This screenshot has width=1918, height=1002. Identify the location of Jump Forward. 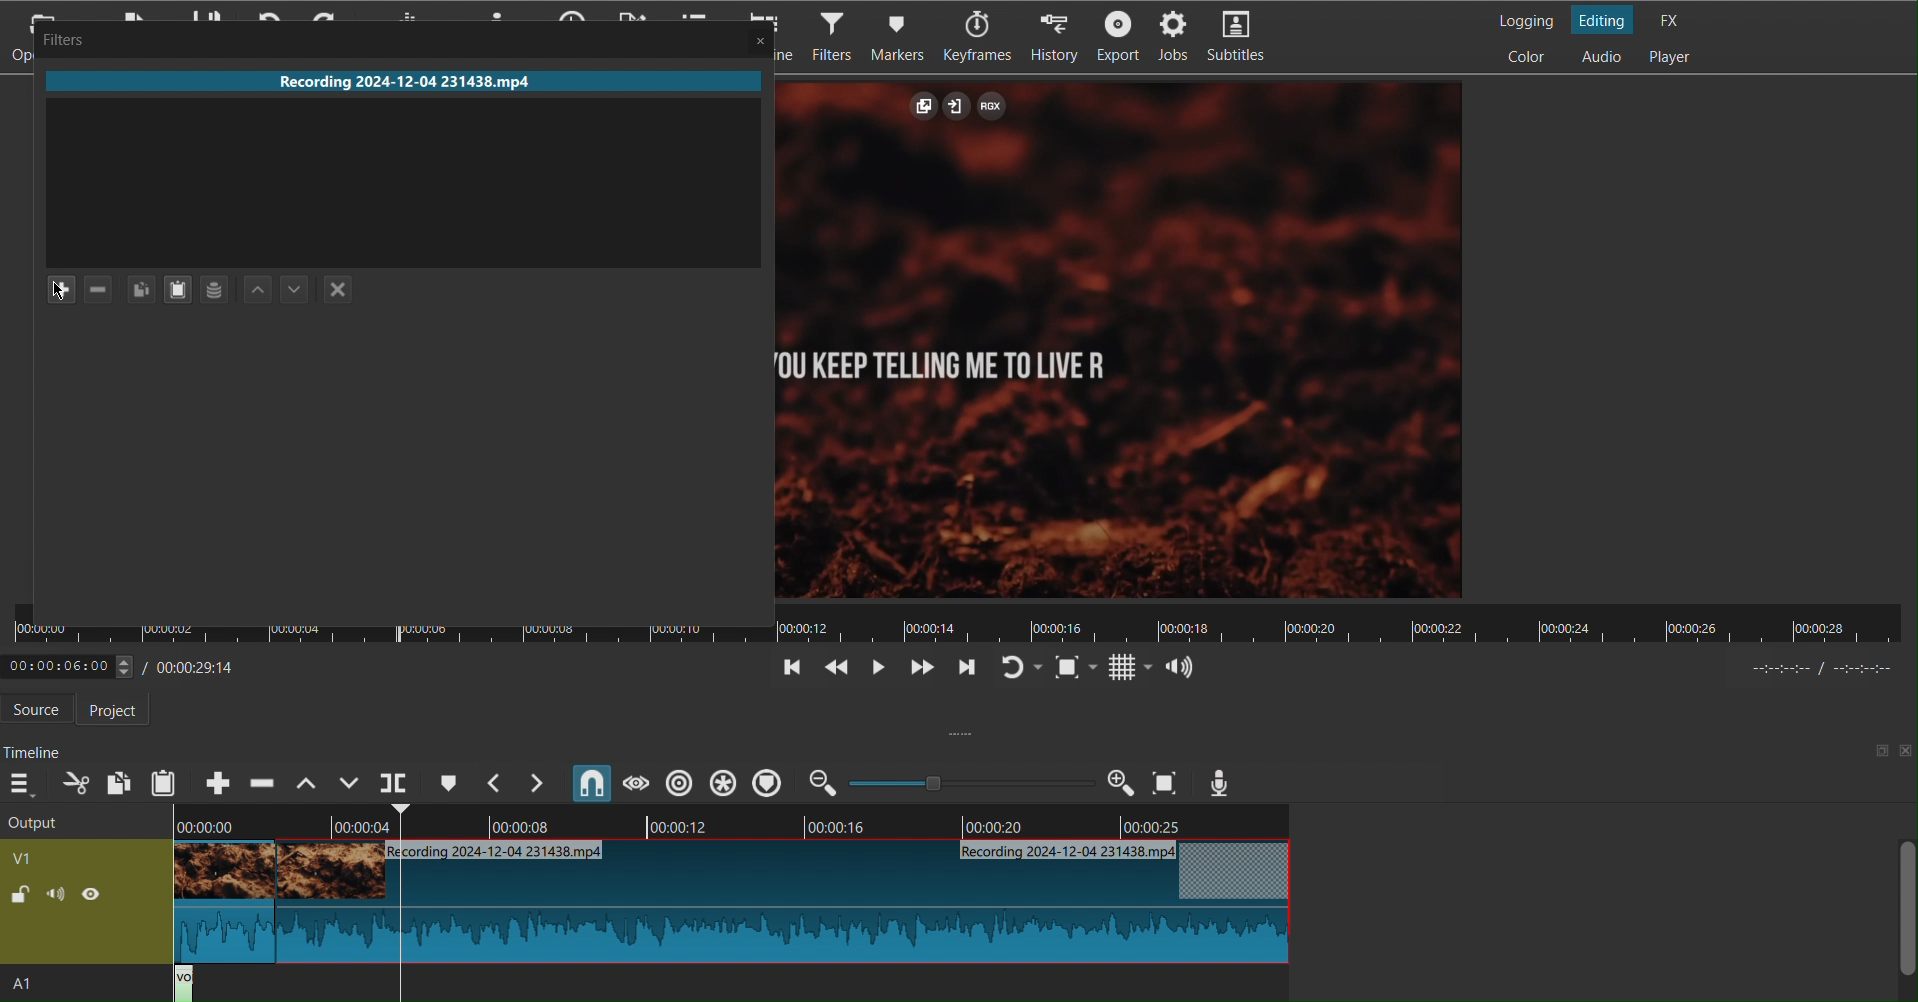
(965, 670).